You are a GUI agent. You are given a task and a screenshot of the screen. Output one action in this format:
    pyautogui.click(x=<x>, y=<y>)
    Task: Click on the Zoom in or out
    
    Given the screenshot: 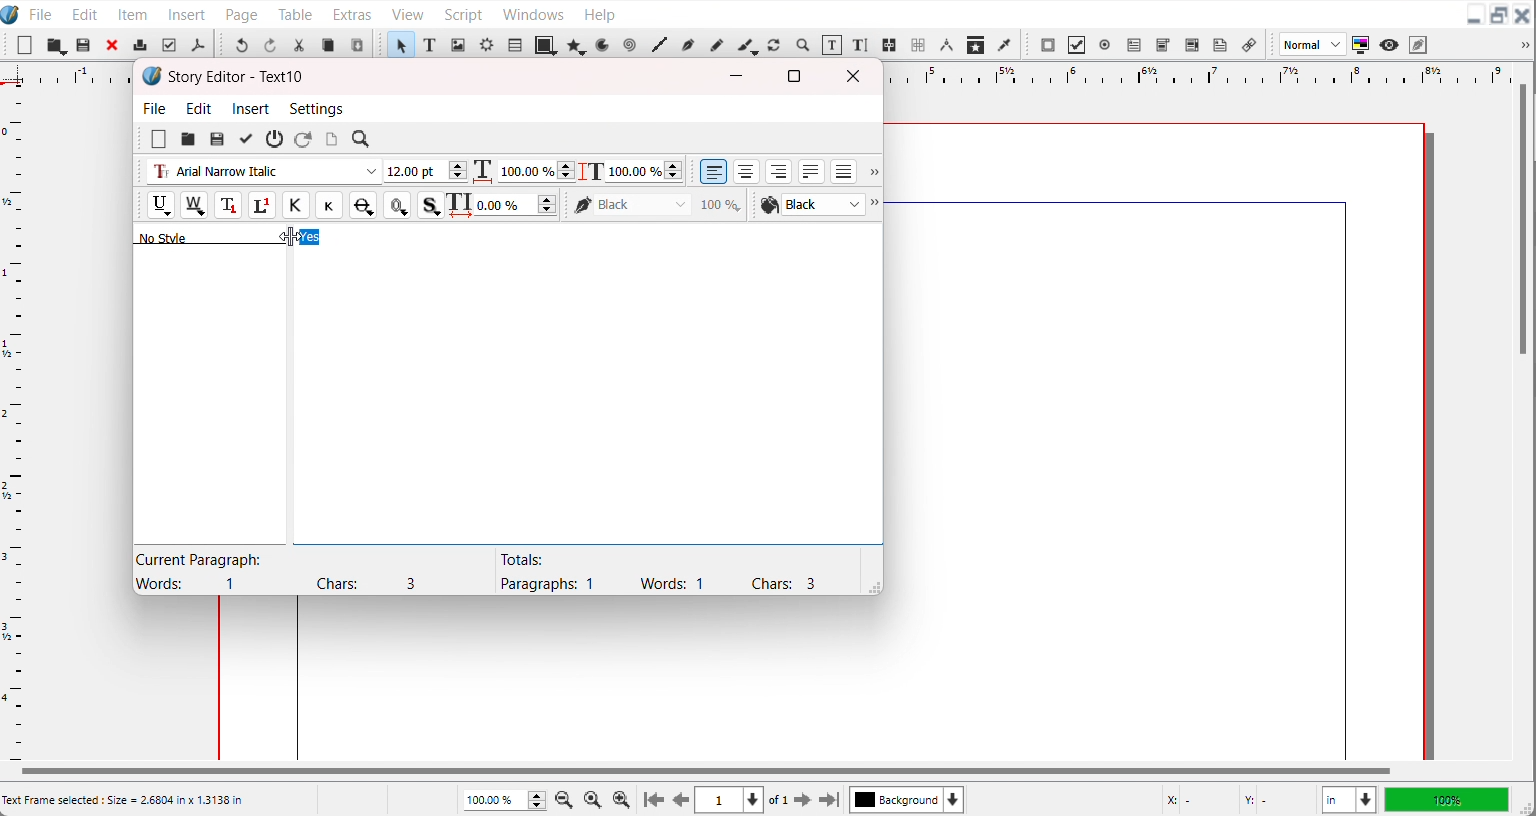 What is the action you would take?
    pyautogui.click(x=801, y=44)
    